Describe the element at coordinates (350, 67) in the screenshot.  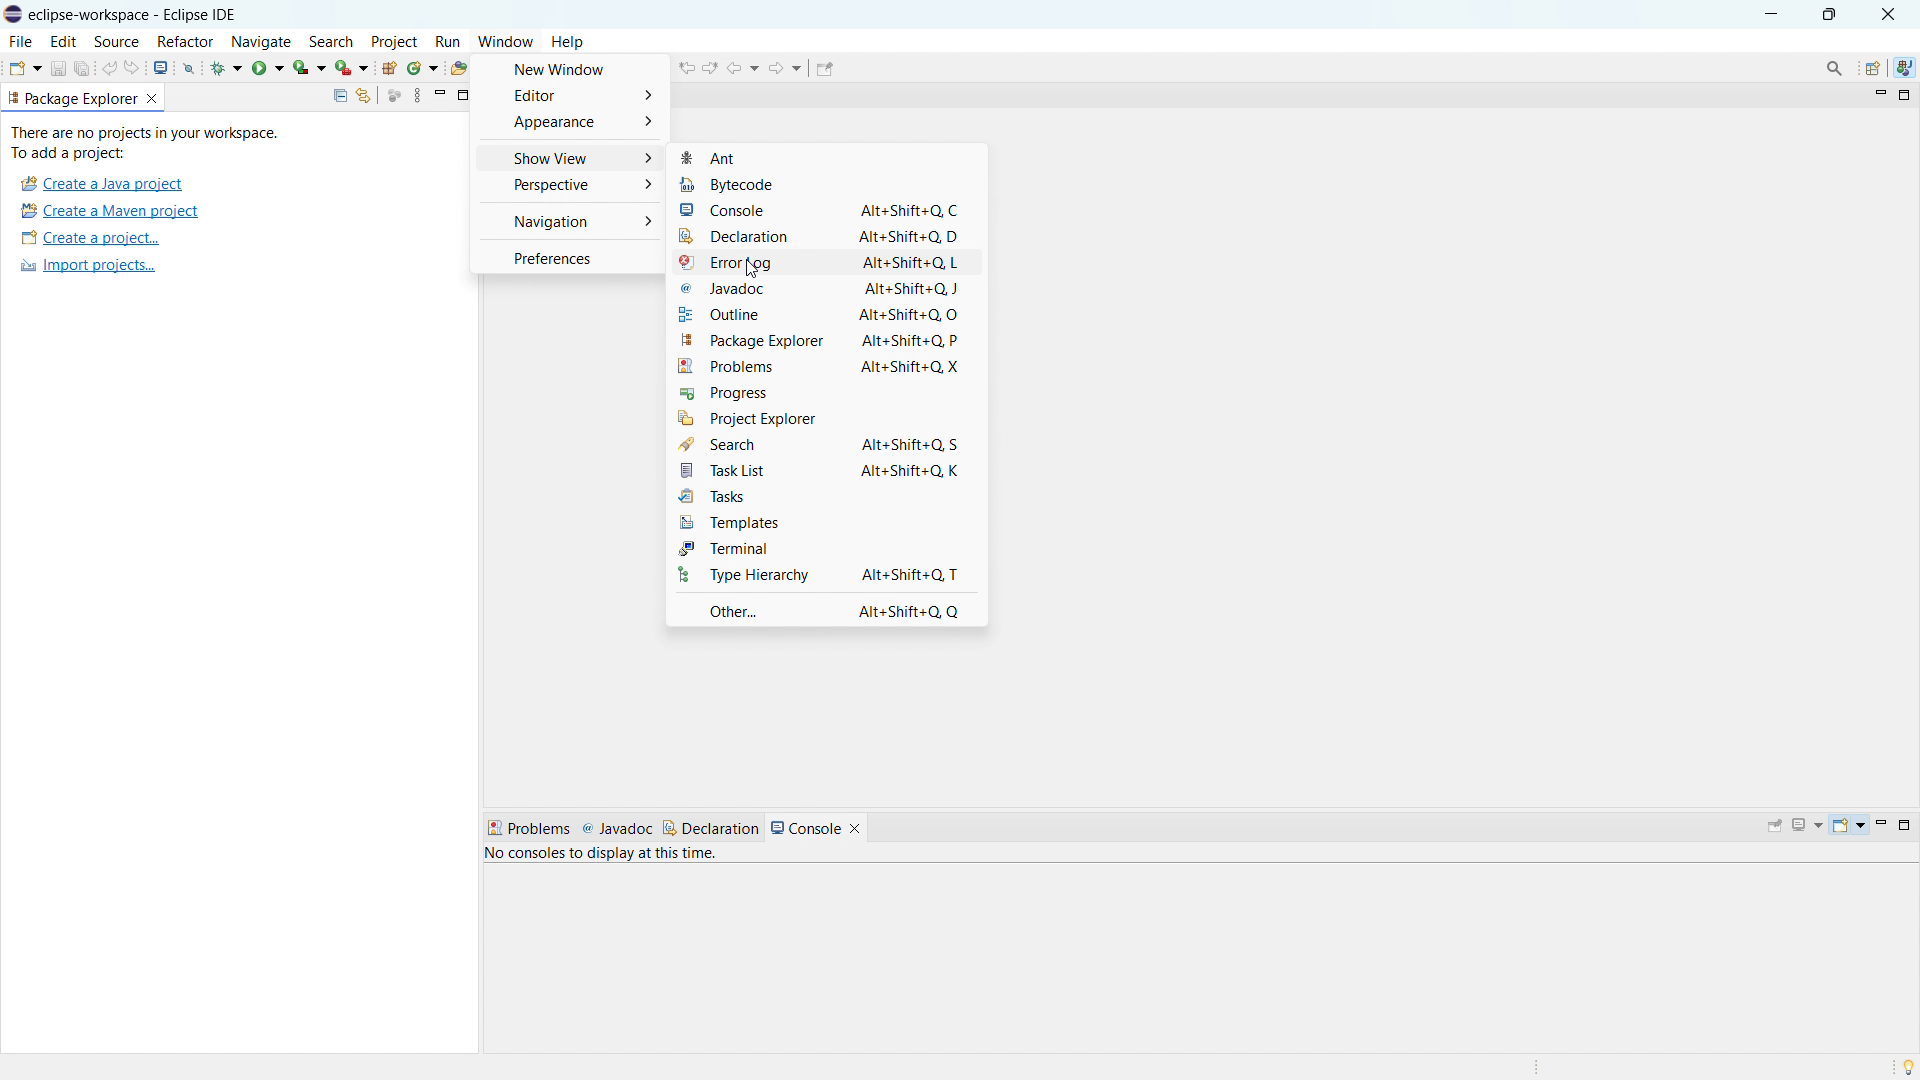
I see `run last tool` at that location.